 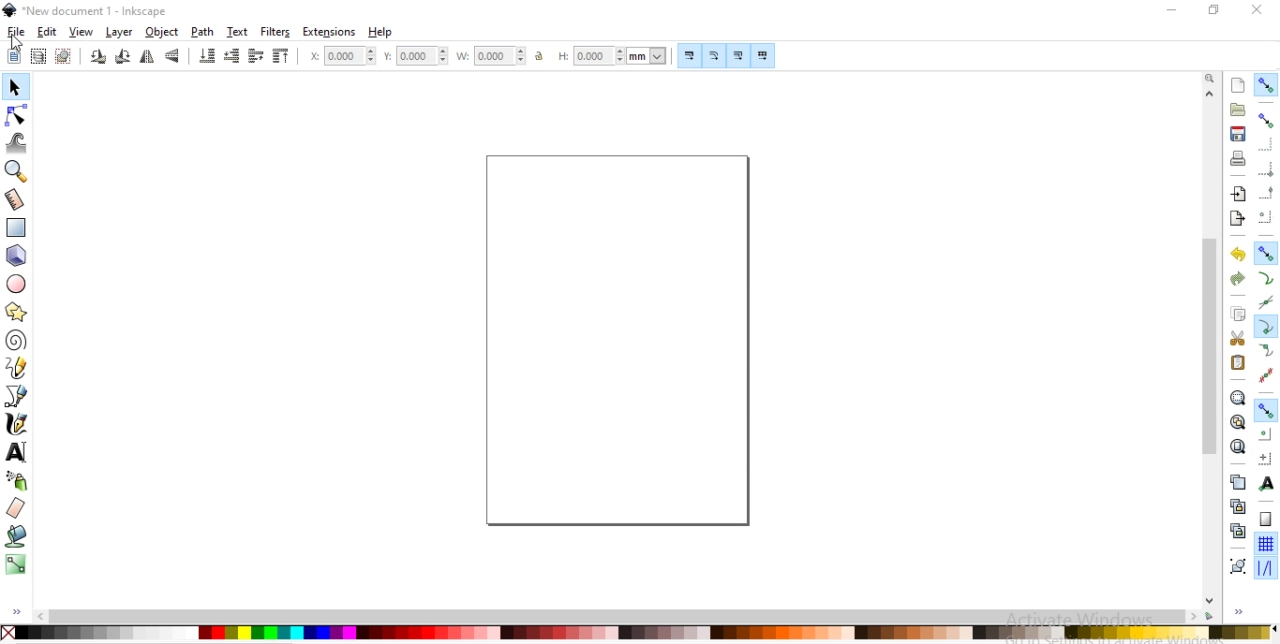 What do you see at coordinates (1264, 375) in the screenshot?
I see `snap midpoints of line segments` at bounding box center [1264, 375].